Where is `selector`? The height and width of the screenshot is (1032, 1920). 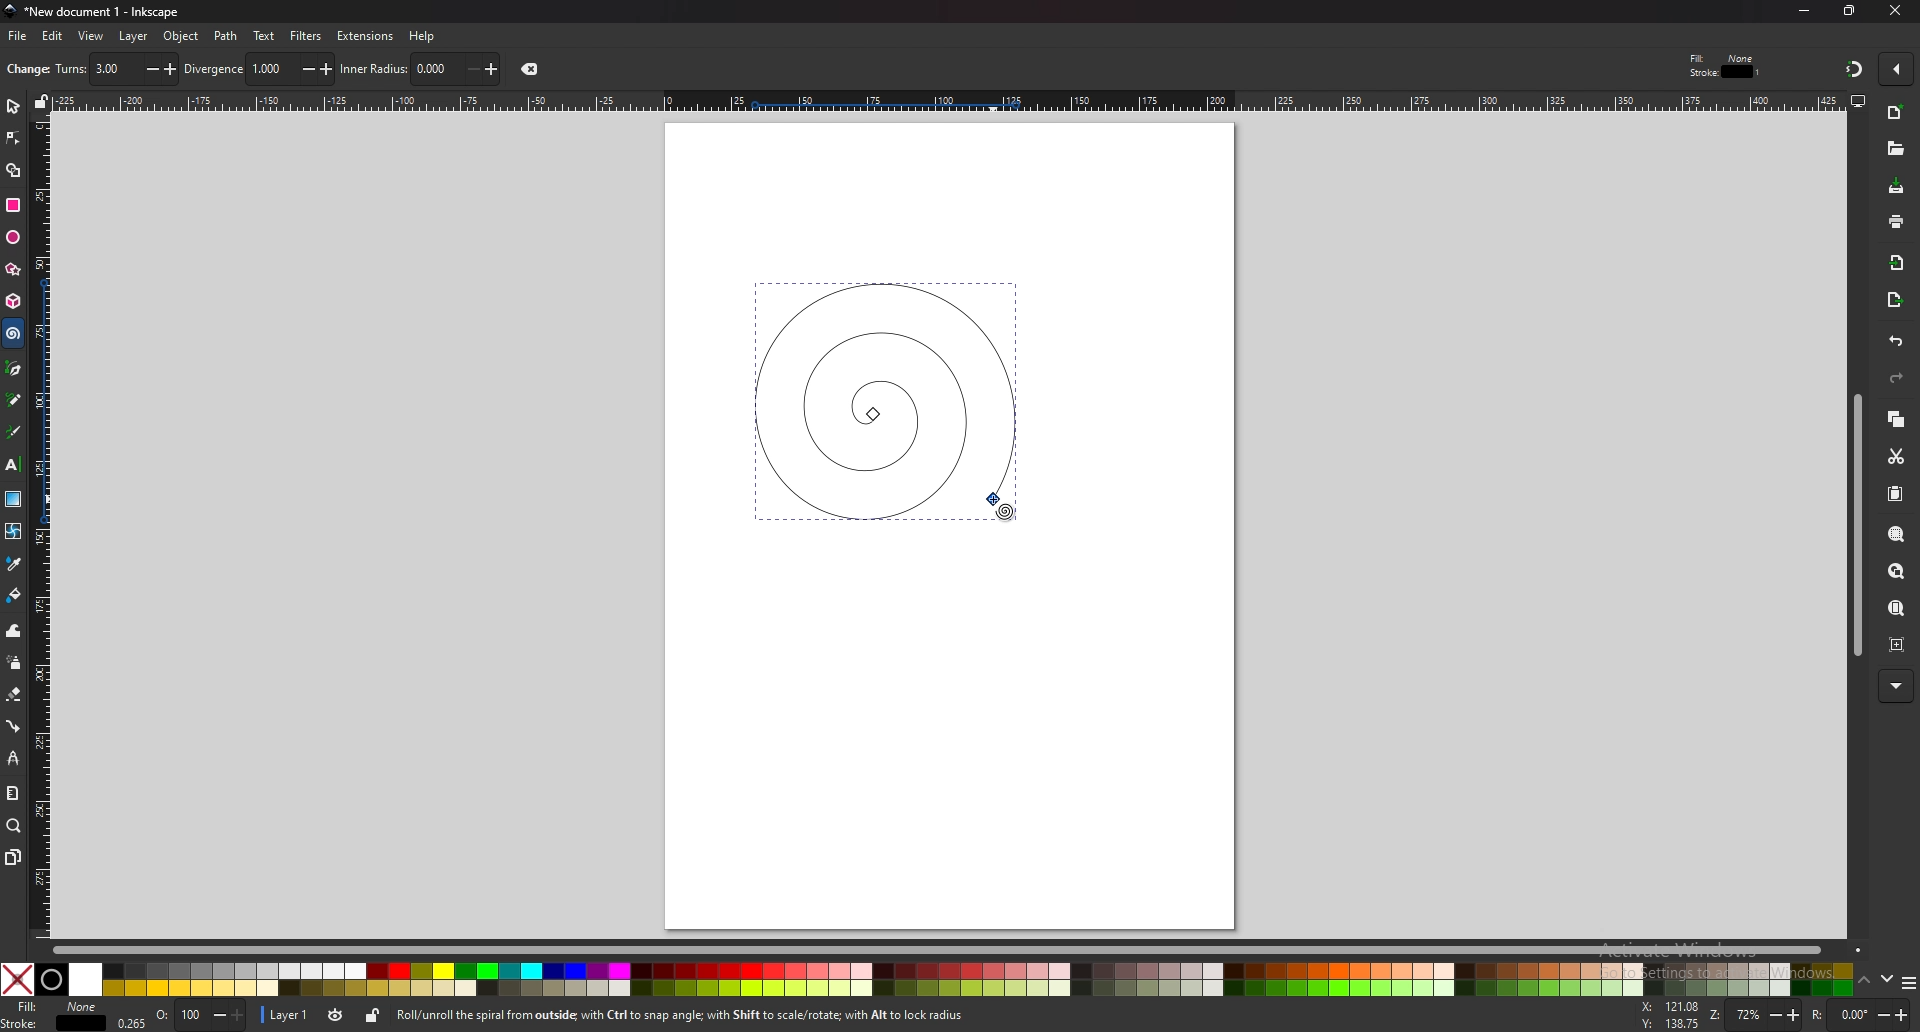 selector is located at coordinates (13, 107).